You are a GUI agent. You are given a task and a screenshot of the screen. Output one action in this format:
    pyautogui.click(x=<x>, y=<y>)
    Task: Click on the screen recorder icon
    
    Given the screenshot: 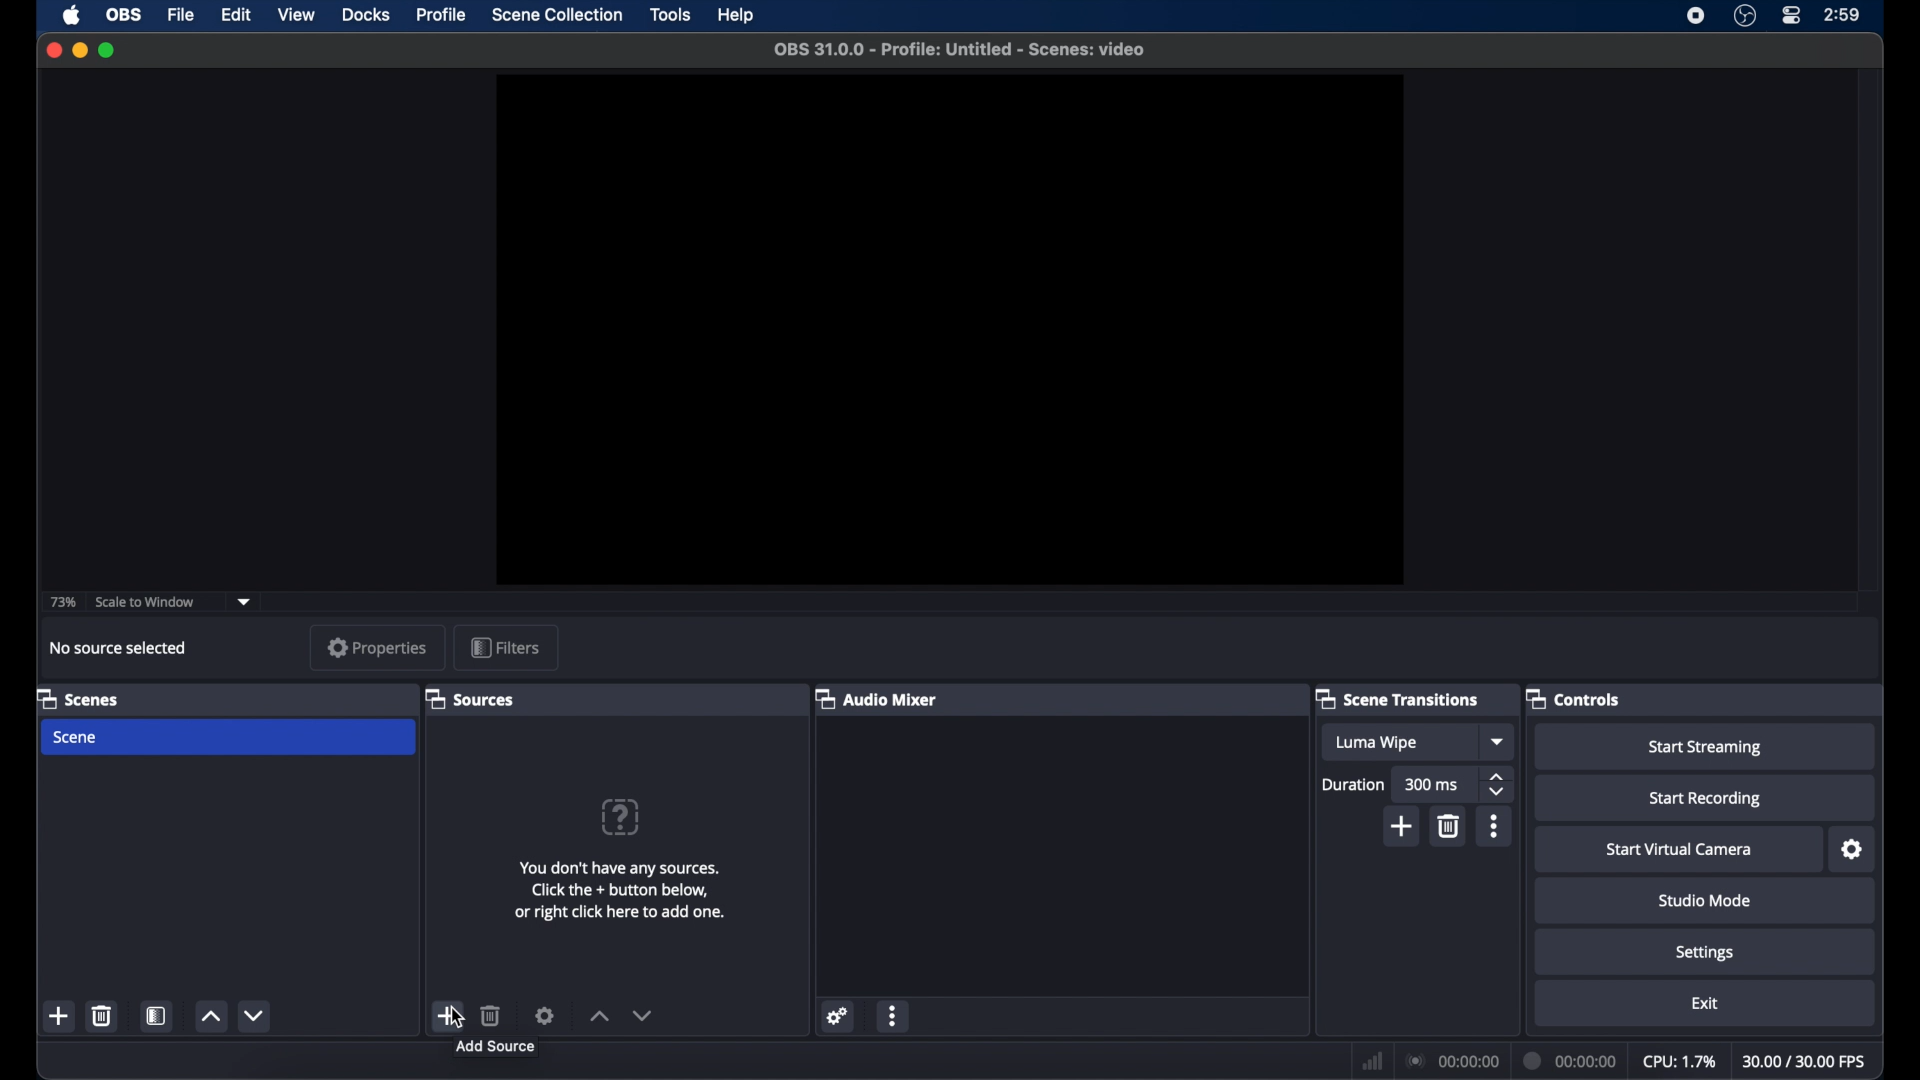 What is the action you would take?
    pyautogui.click(x=1697, y=16)
    